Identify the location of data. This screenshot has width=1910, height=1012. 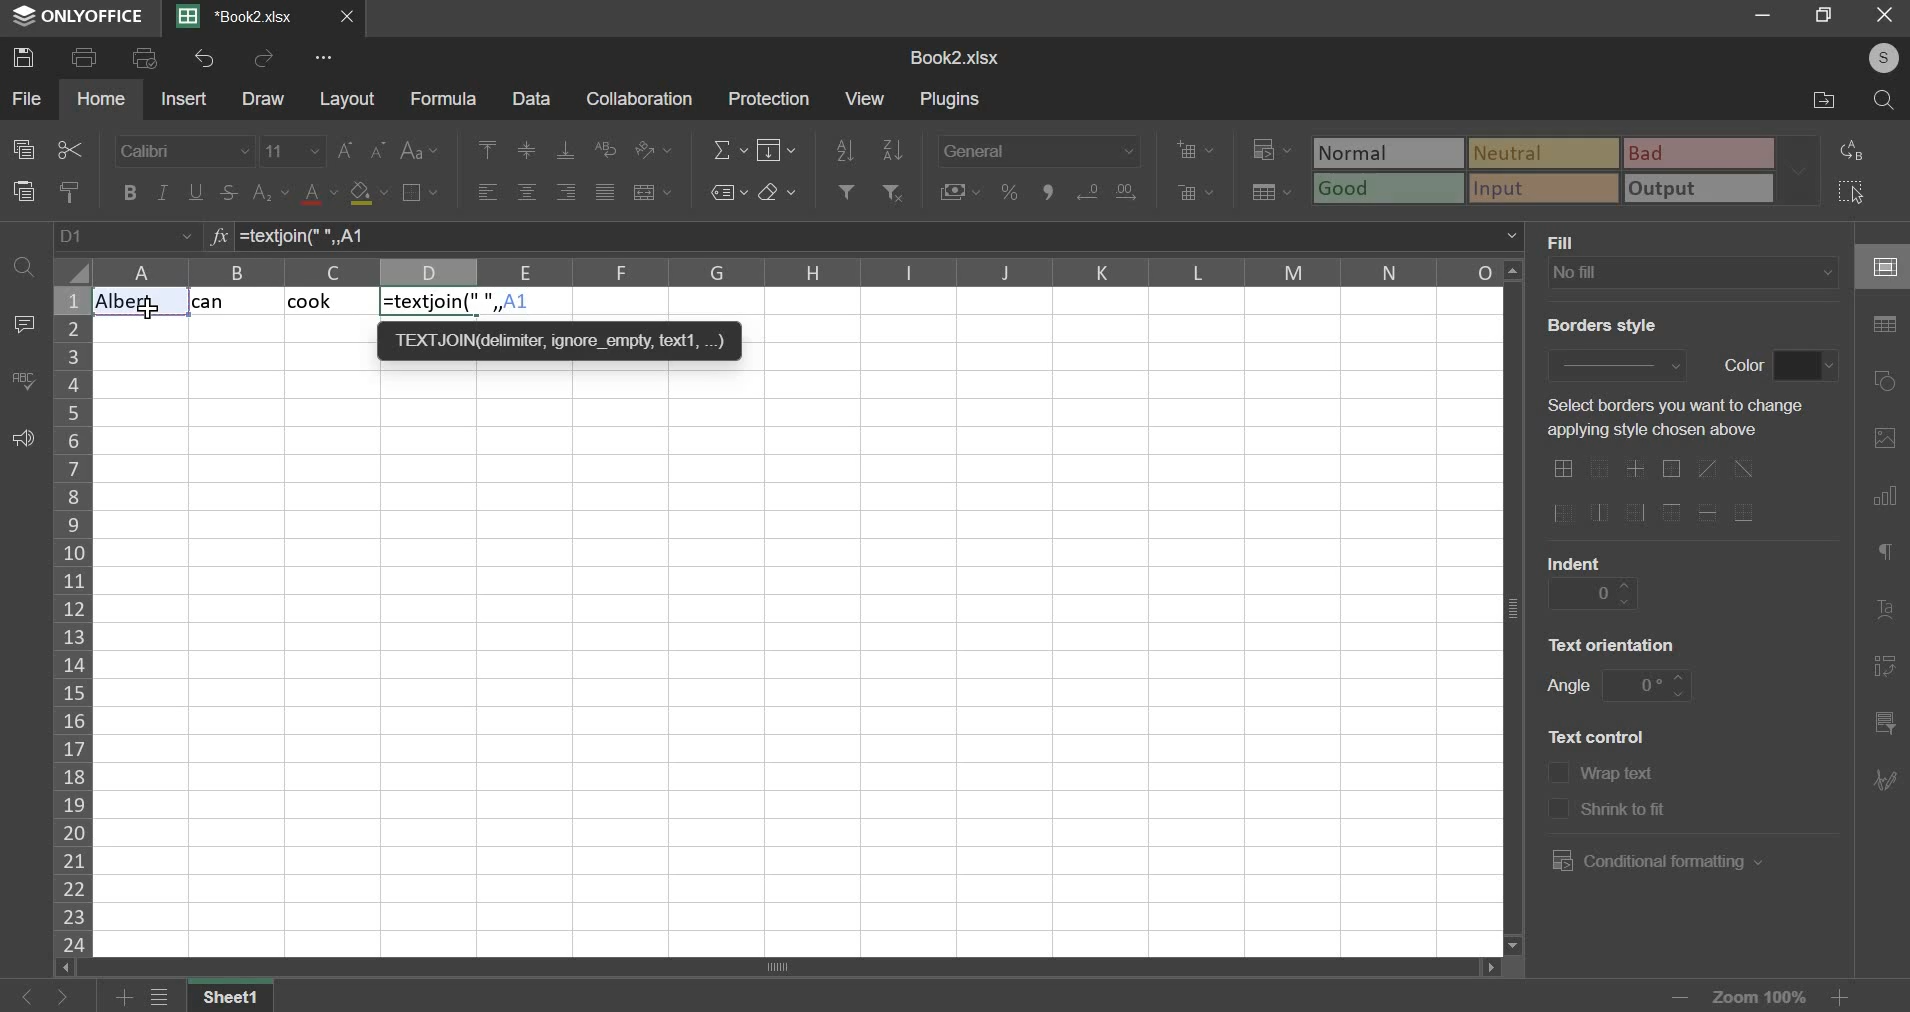
(531, 99).